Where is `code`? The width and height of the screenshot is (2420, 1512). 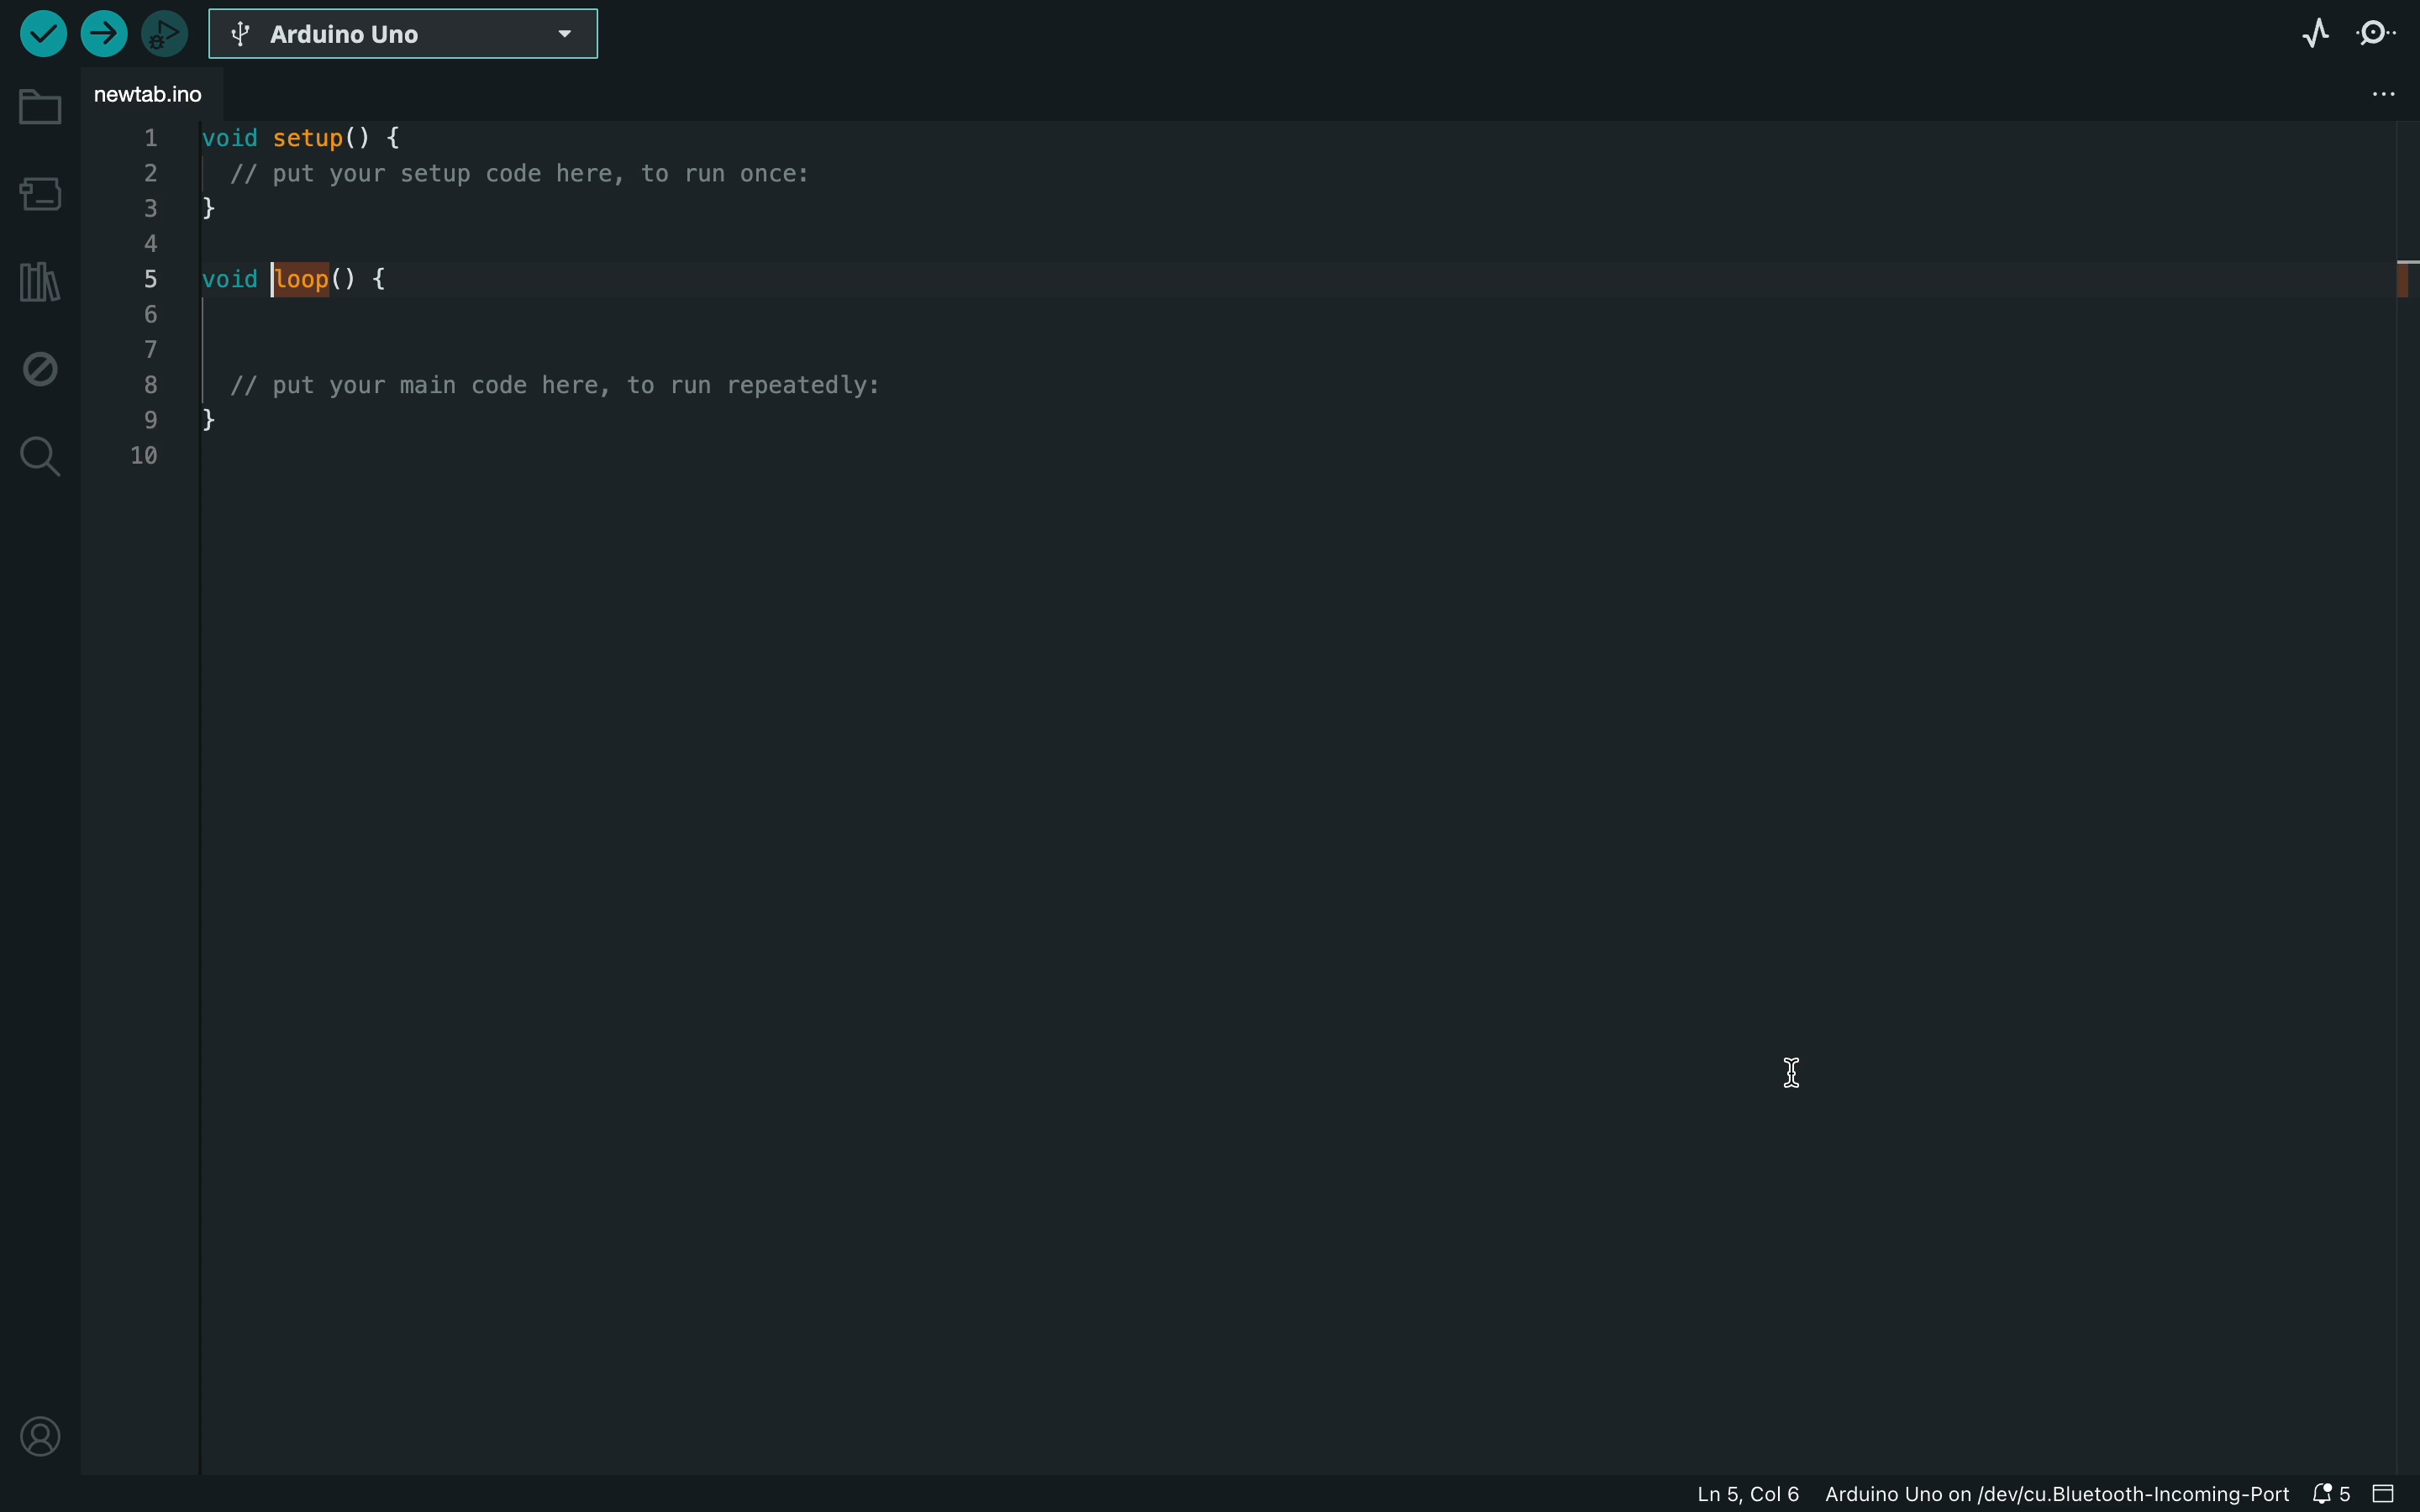 code is located at coordinates (536, 307).